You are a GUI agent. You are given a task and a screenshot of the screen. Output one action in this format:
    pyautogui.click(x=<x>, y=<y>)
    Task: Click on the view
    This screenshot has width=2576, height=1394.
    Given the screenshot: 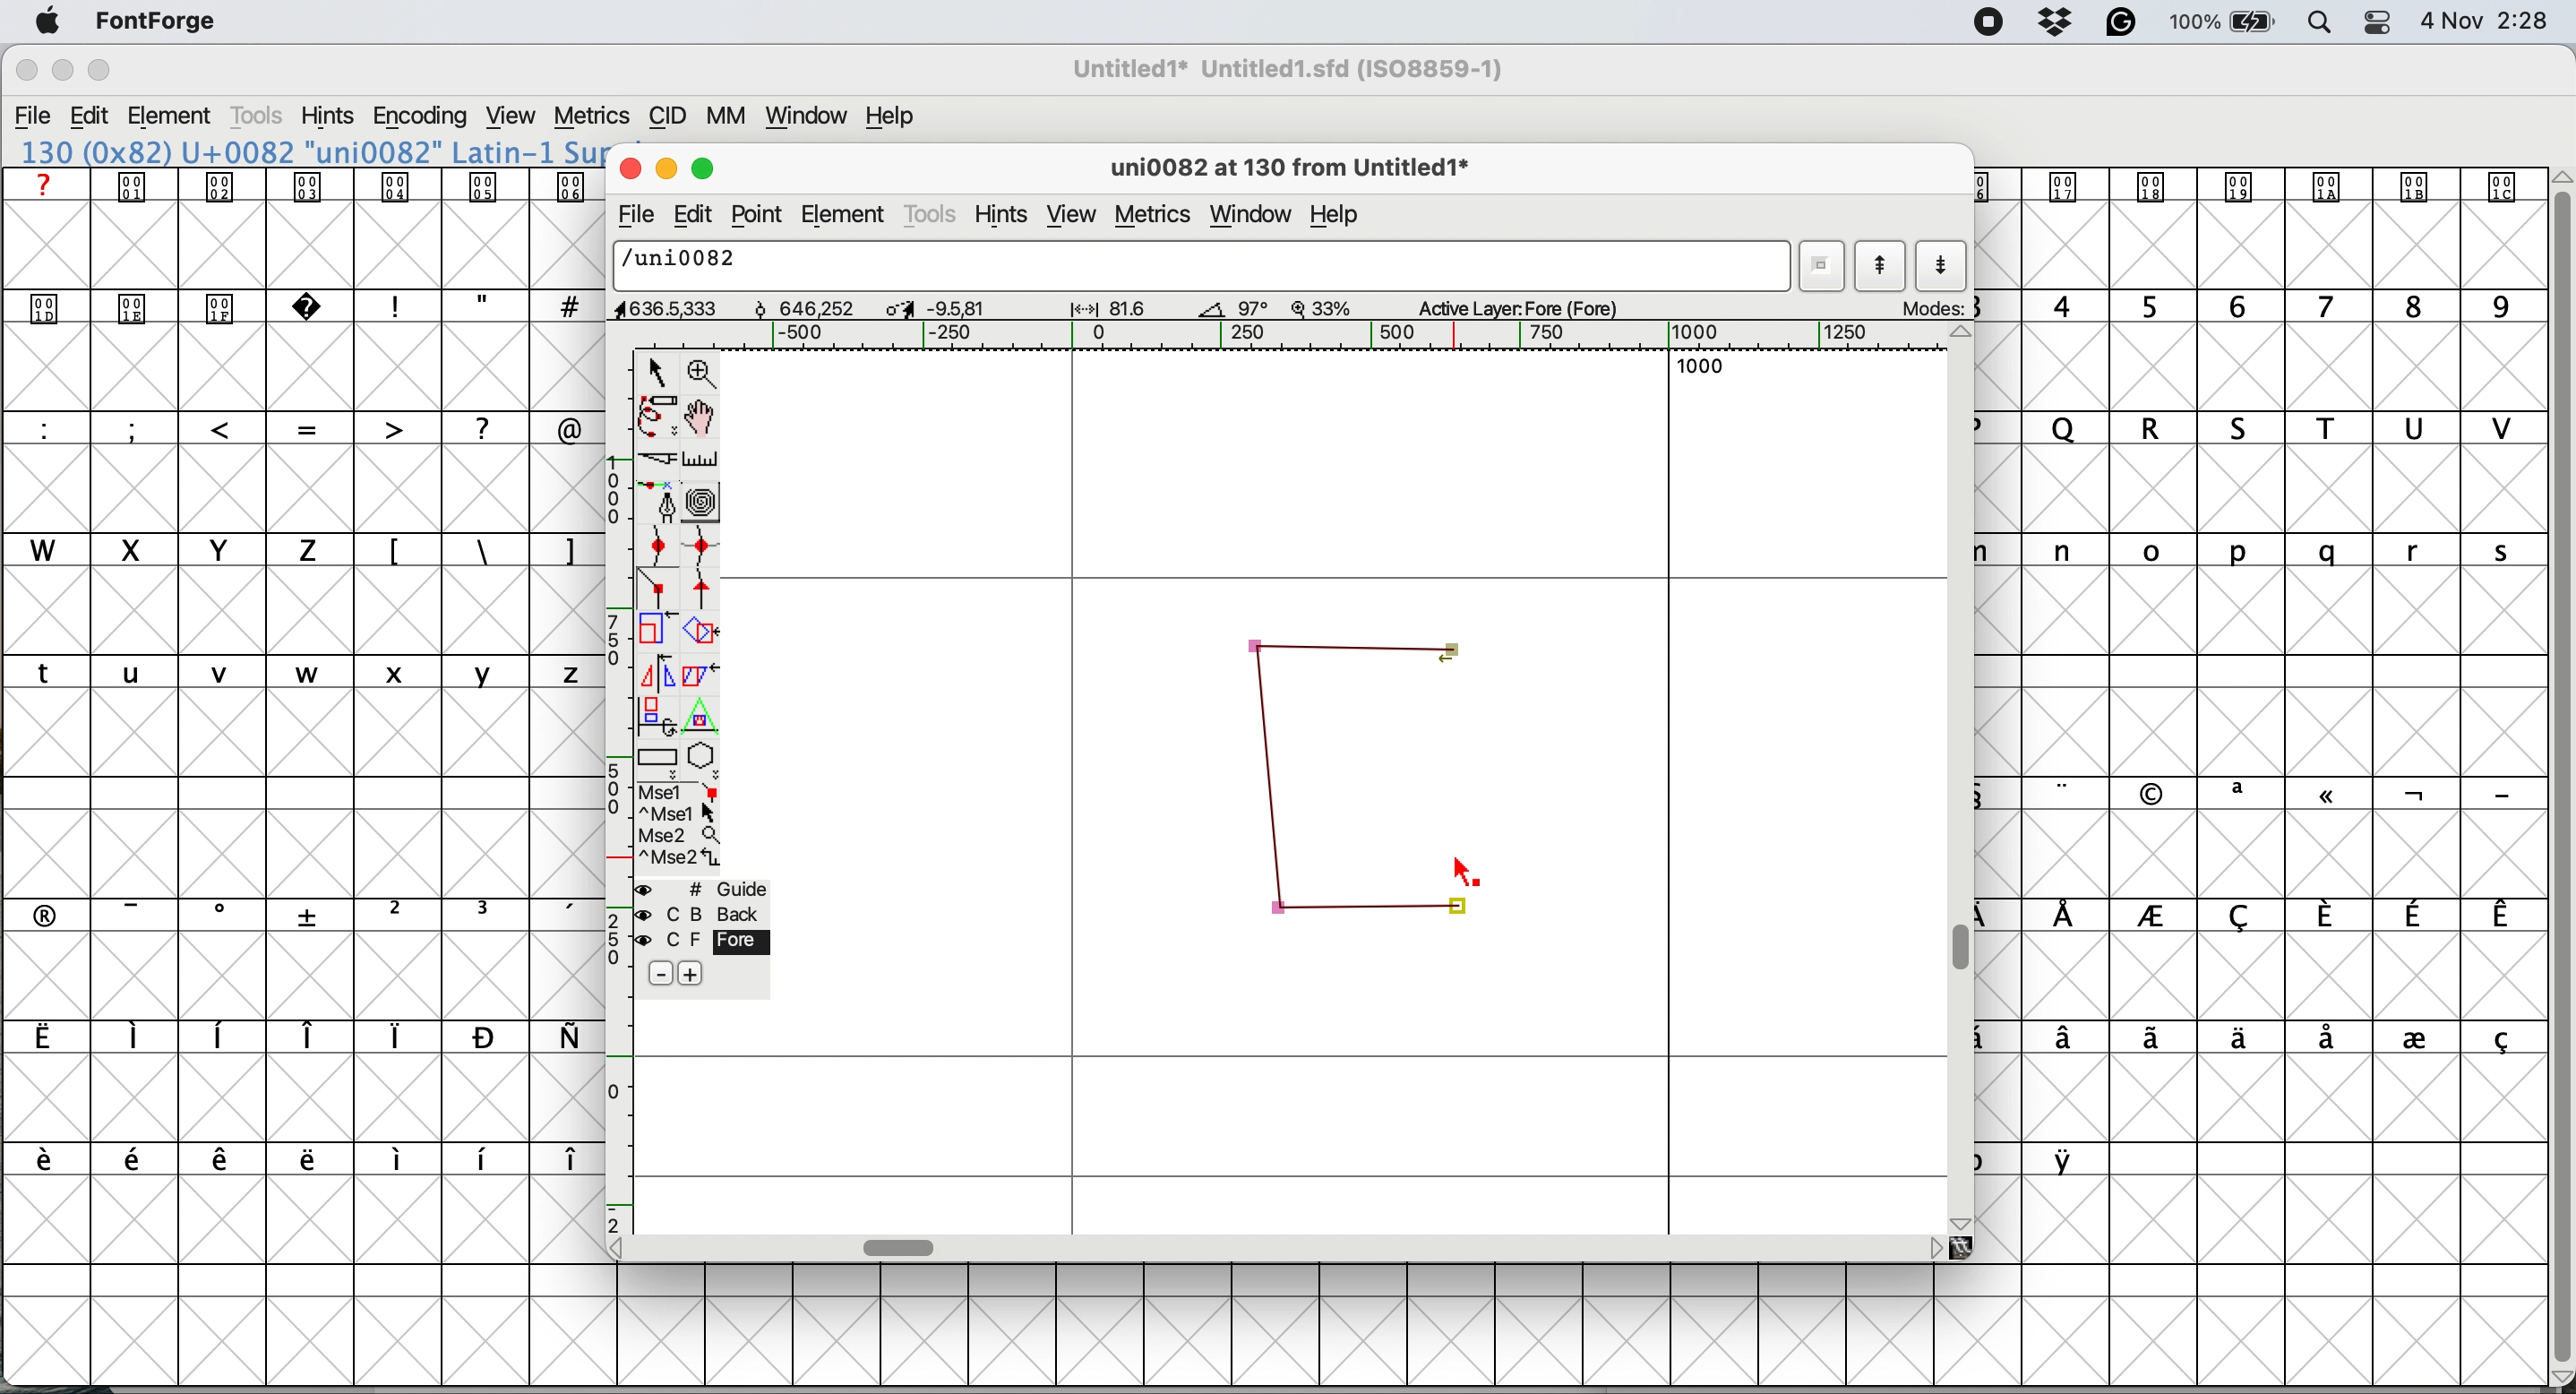 What is the action you would take?
    pyautogui.click(x=1072, y=216)
    